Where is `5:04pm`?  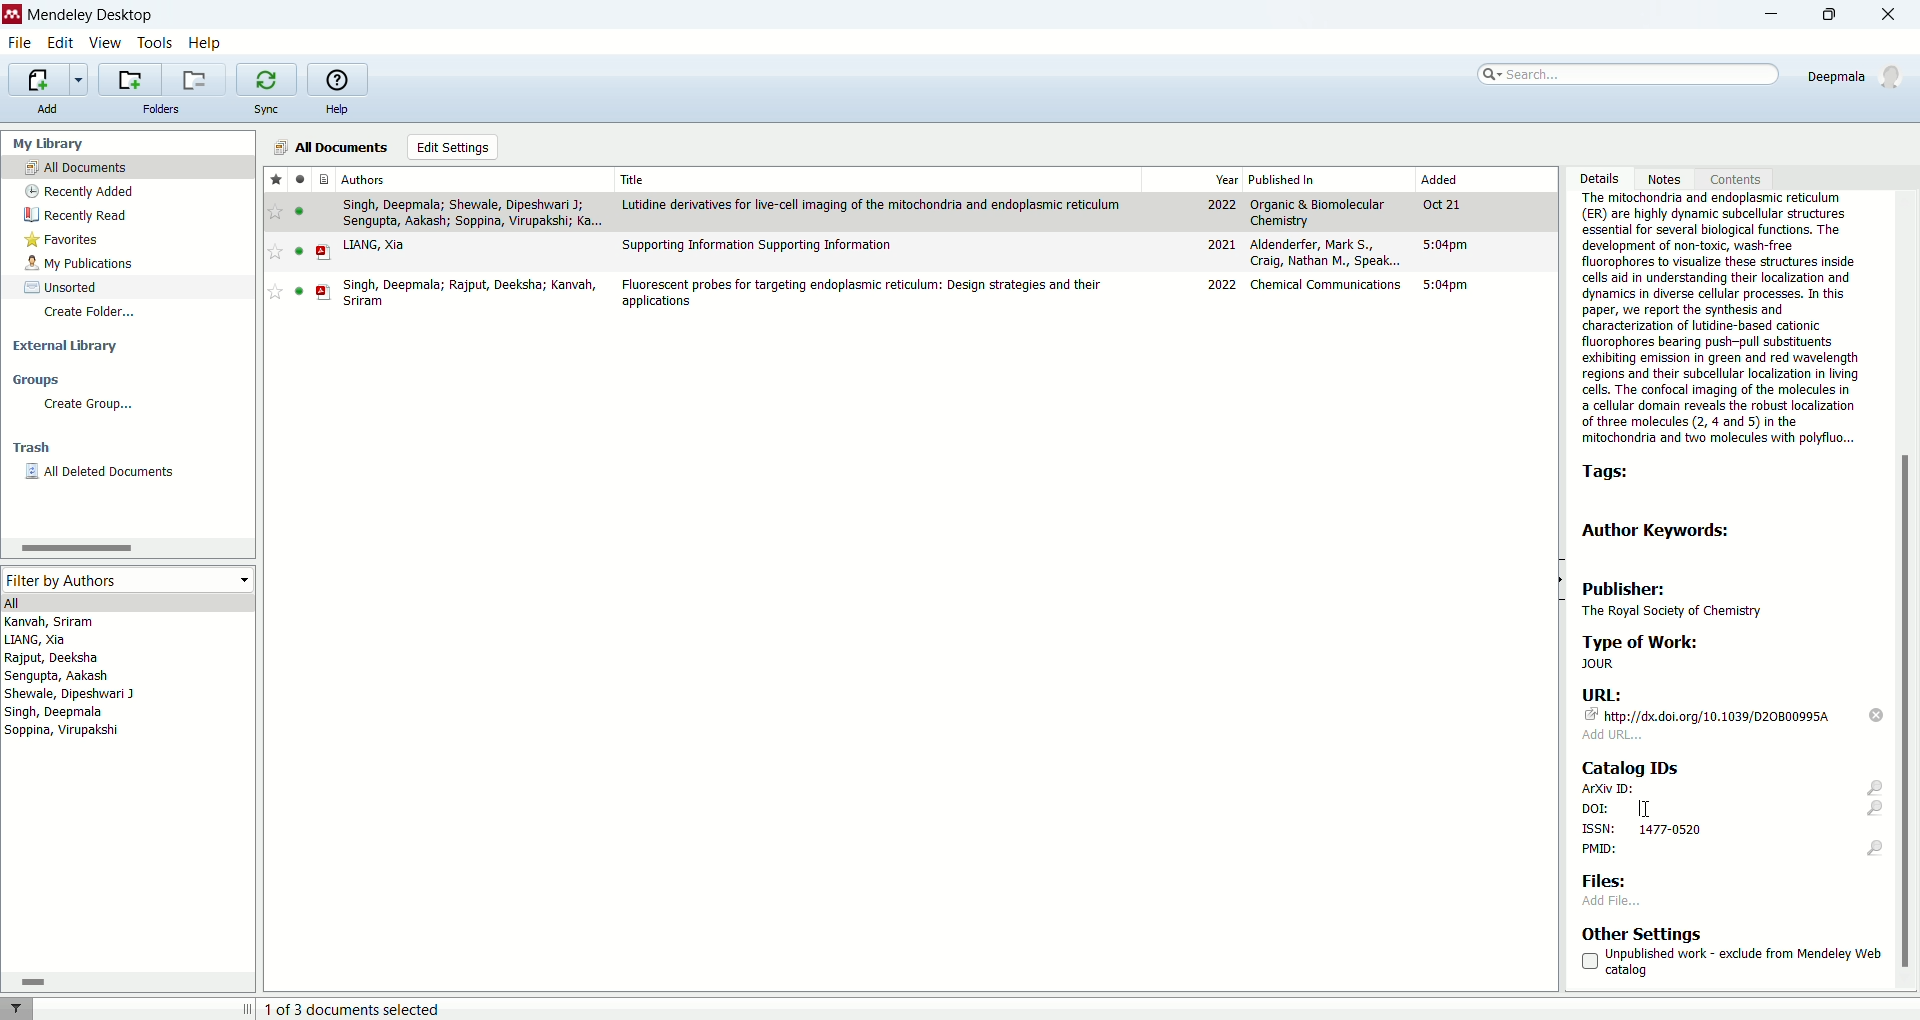
5:04pm is located at coordinates (1446, 244).